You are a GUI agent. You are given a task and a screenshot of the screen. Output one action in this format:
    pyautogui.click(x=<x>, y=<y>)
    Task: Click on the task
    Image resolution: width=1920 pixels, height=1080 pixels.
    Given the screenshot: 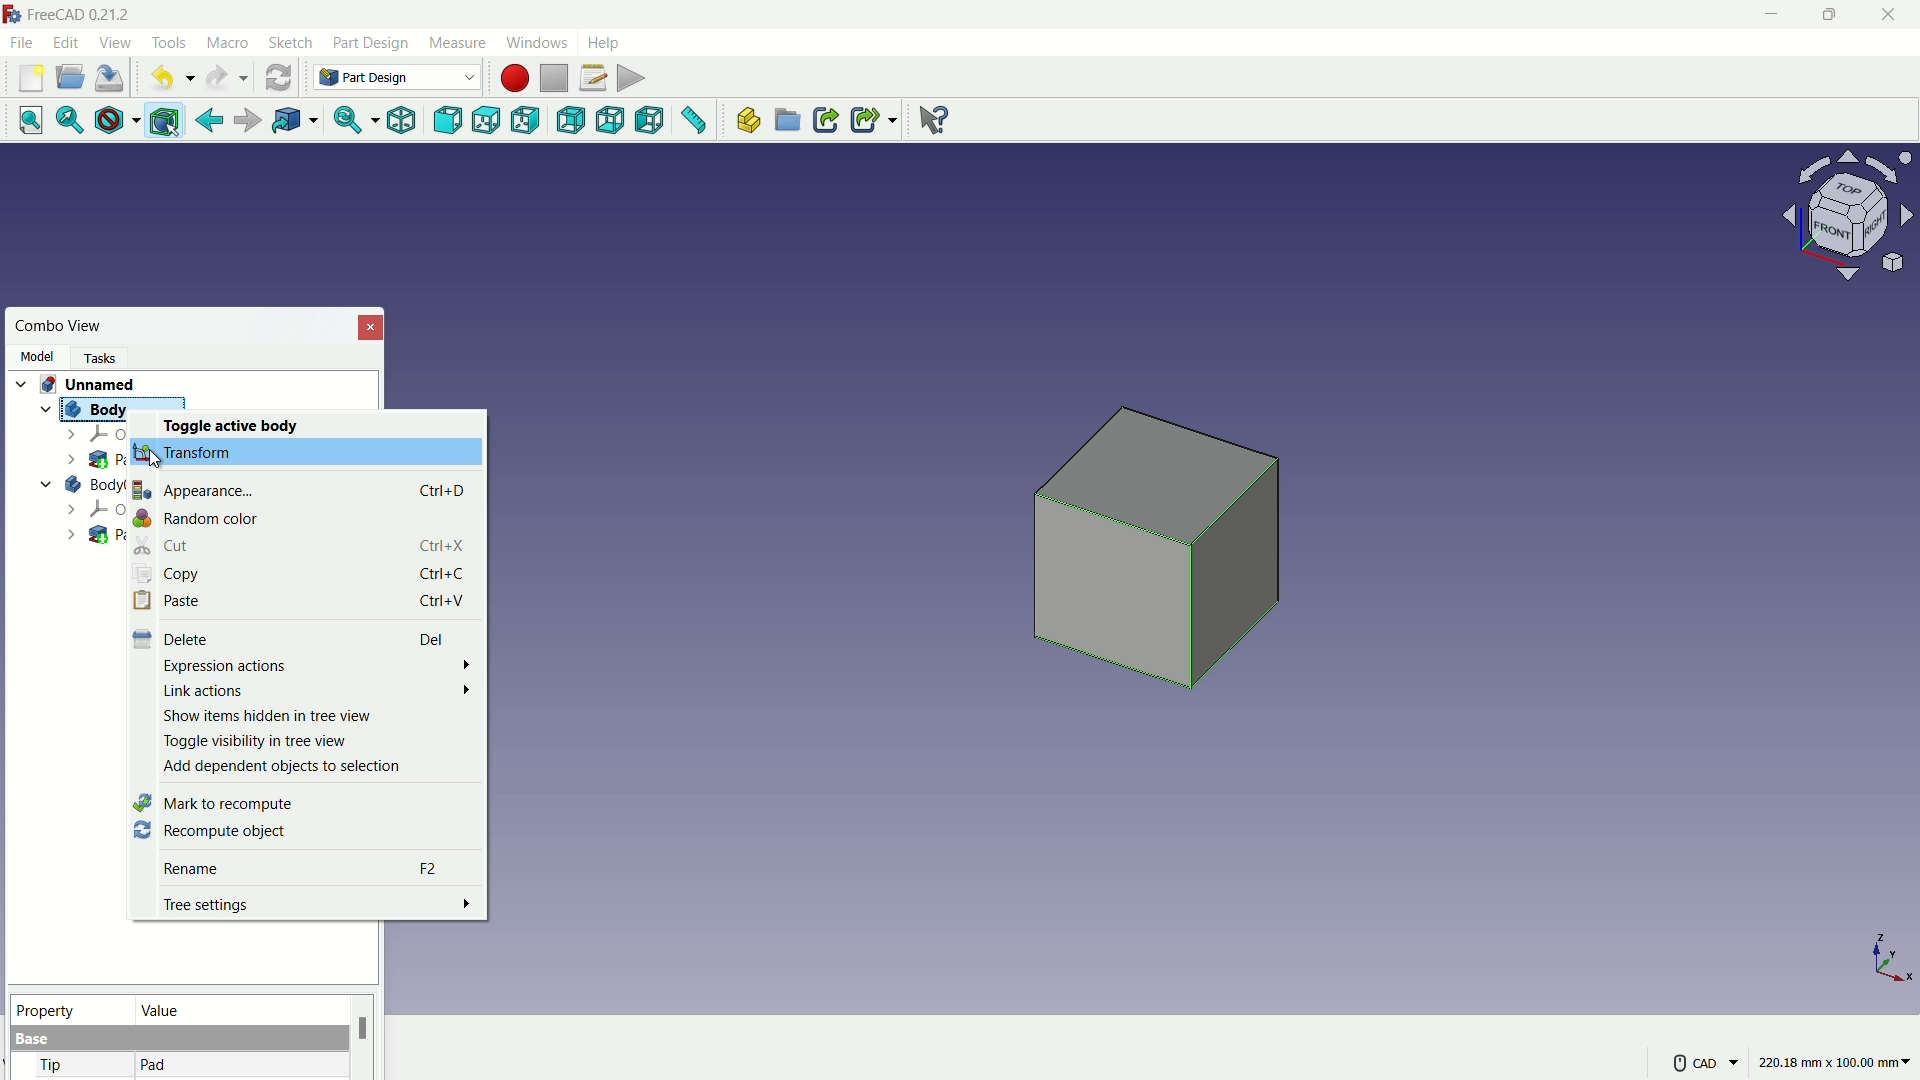 What is the action you would take?
    pyautogui.click(x=105, y=356)
    